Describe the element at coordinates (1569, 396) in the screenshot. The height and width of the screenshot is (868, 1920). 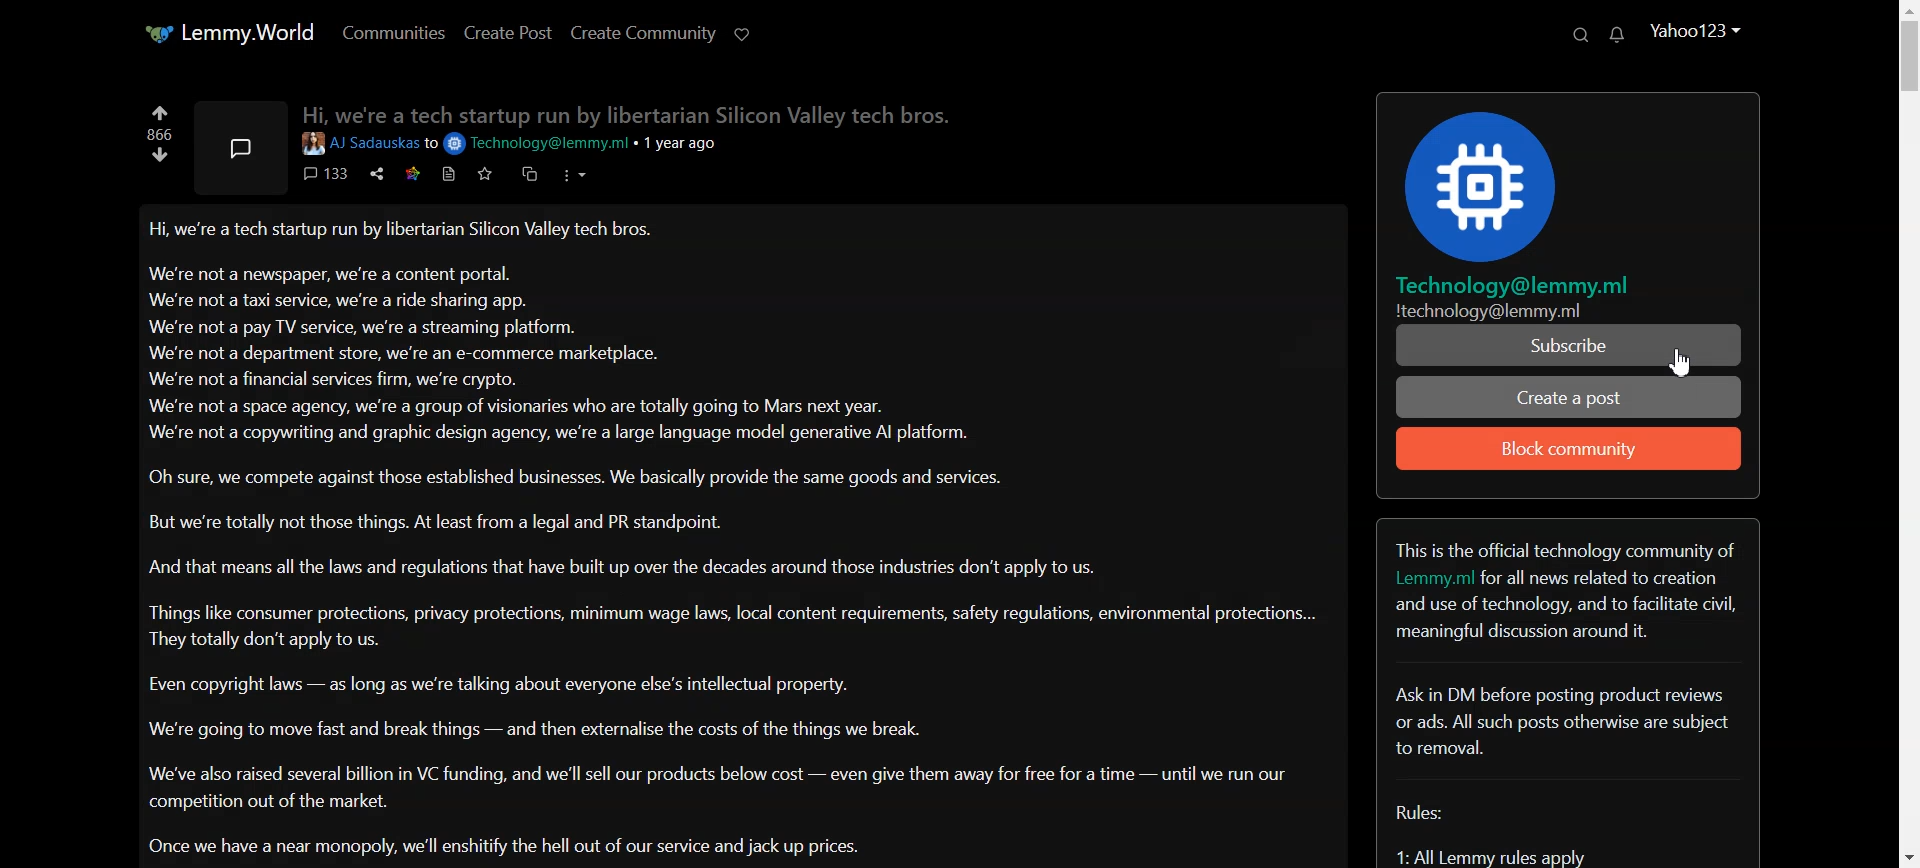
I see `Create a Post` at that location.